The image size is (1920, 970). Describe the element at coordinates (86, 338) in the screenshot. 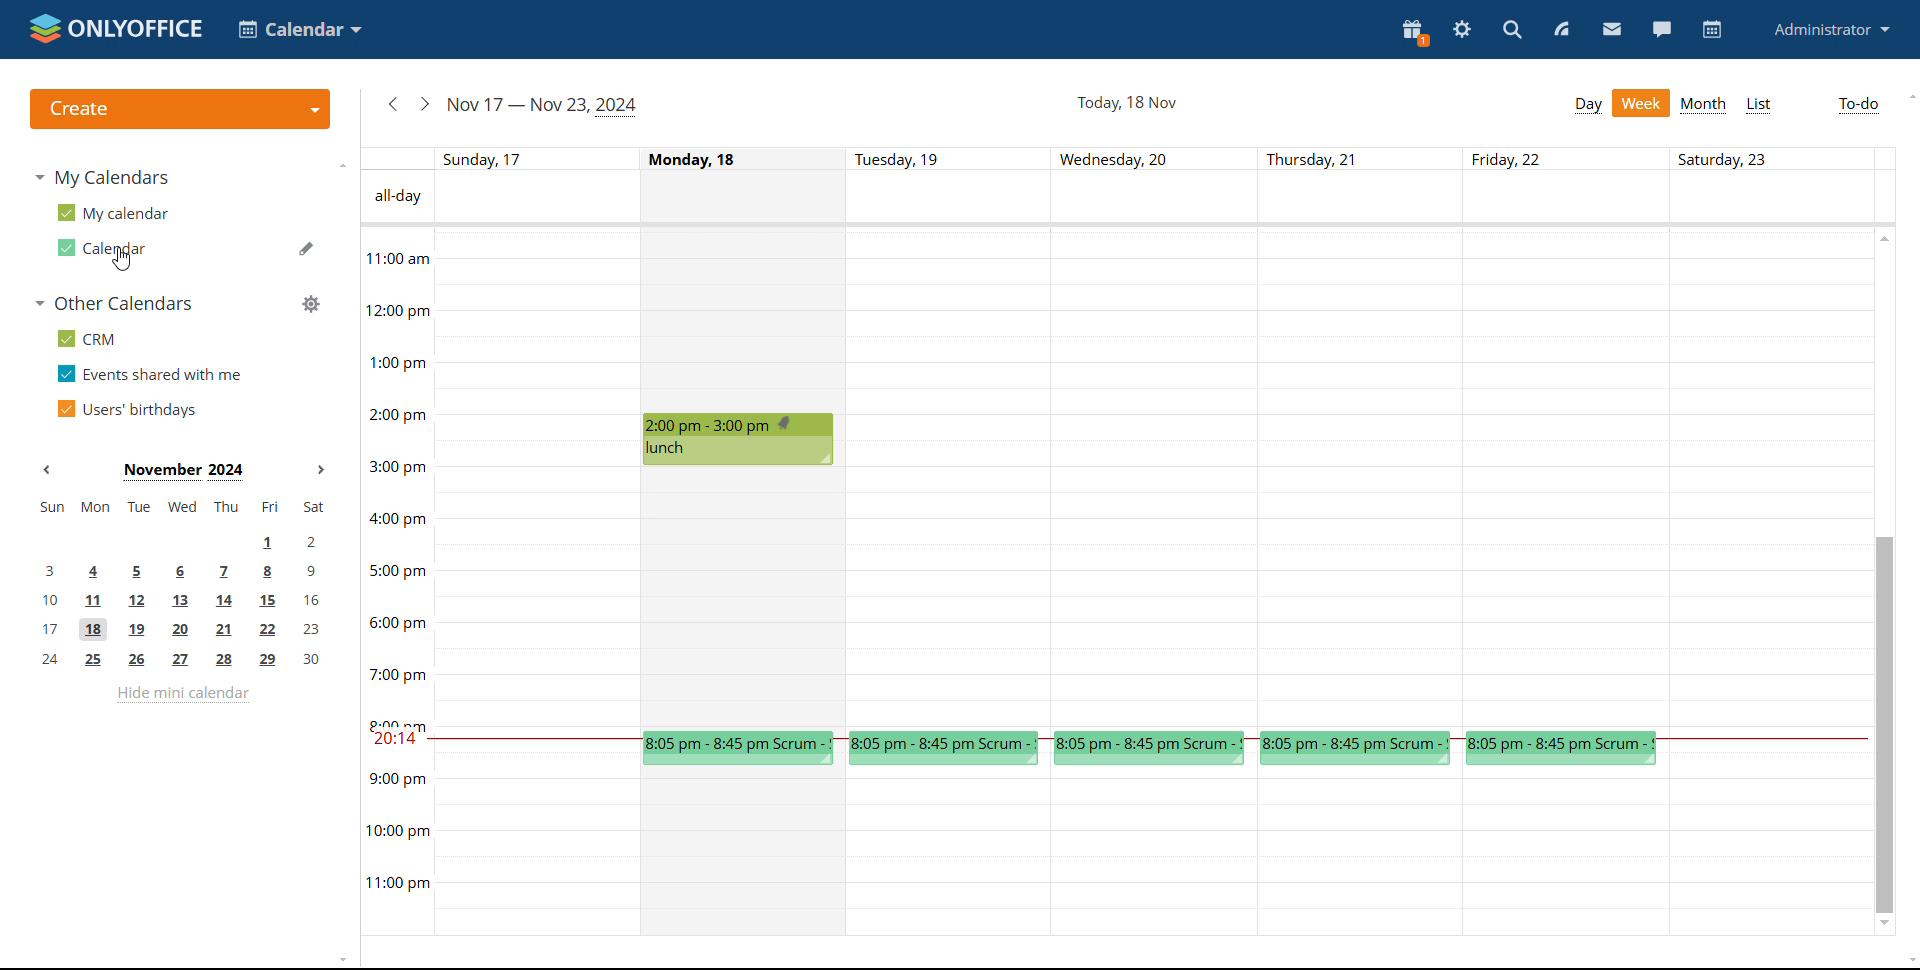

I see `crm` at that location.